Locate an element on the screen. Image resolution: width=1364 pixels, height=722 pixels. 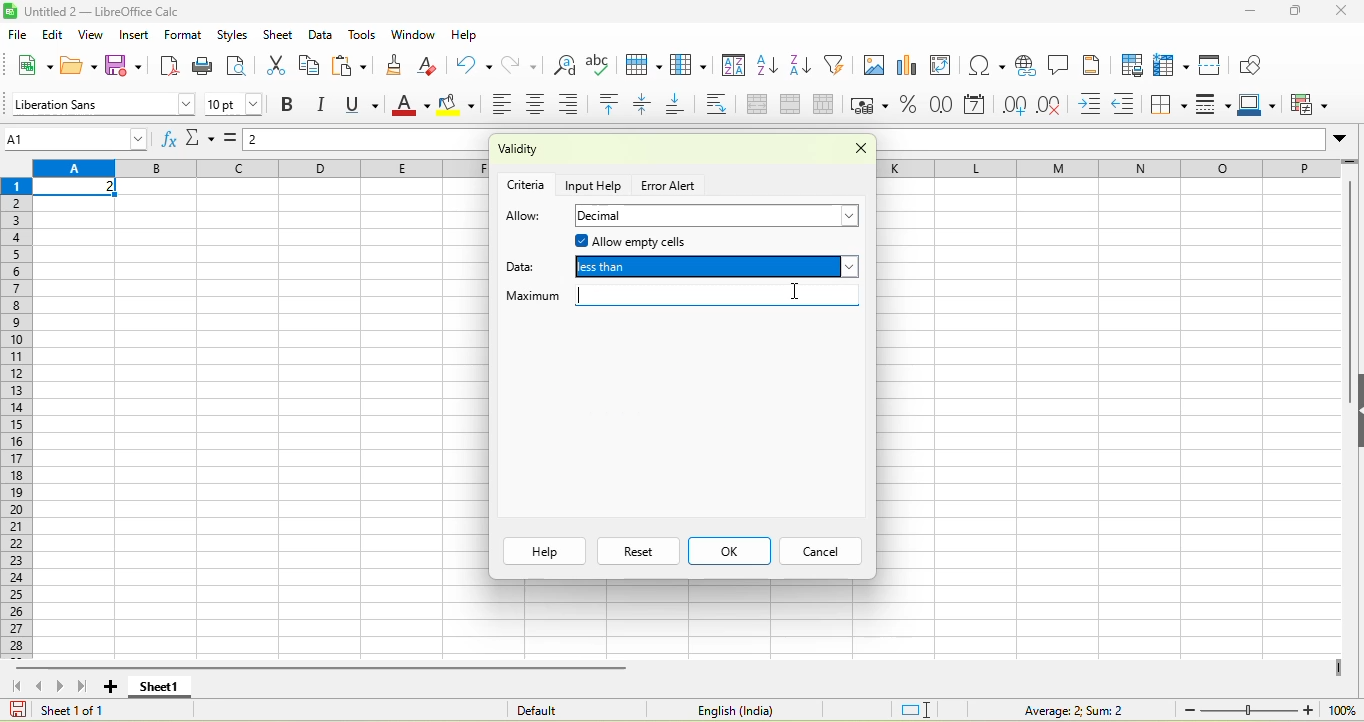
help is located at coordinates (544, 551).